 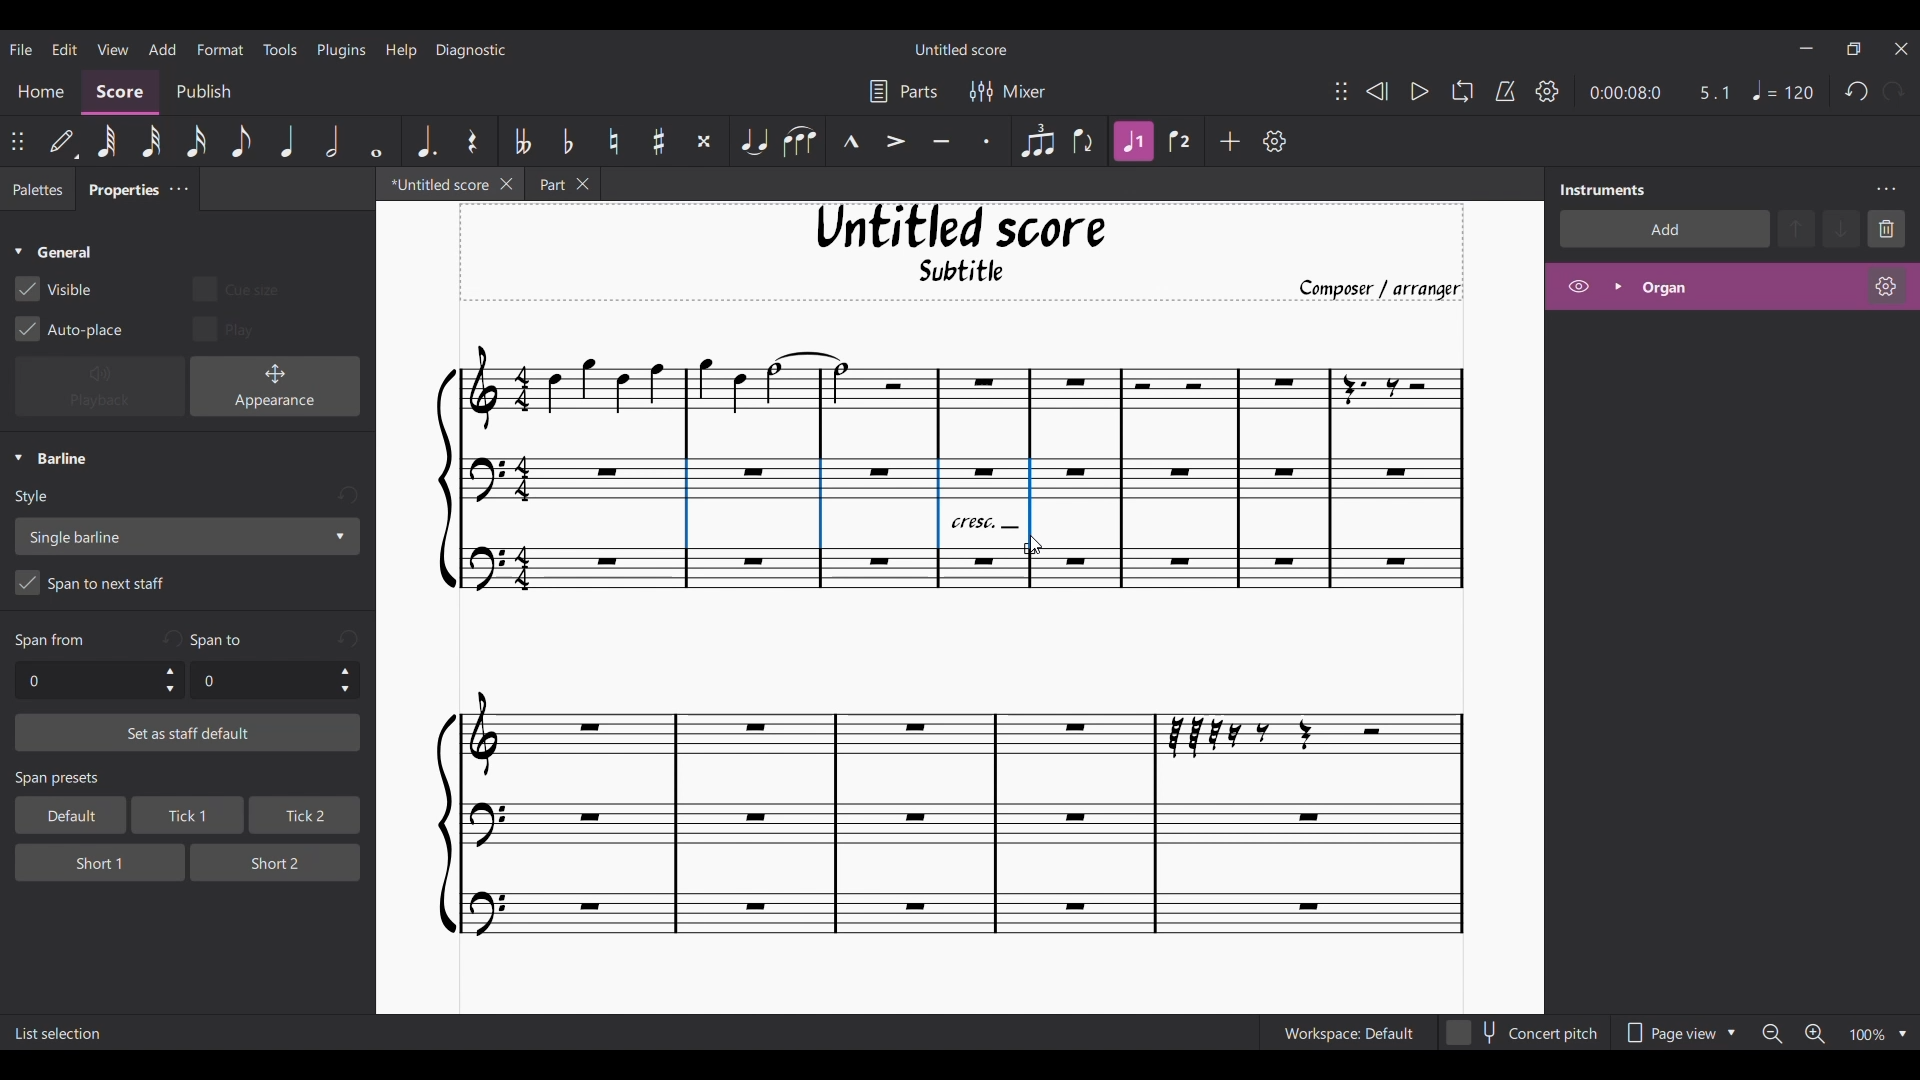 What do you see at coordinates (1008, 91) in the screenshot?
I see `Mixer settings` at bounding box center [1008, 91].